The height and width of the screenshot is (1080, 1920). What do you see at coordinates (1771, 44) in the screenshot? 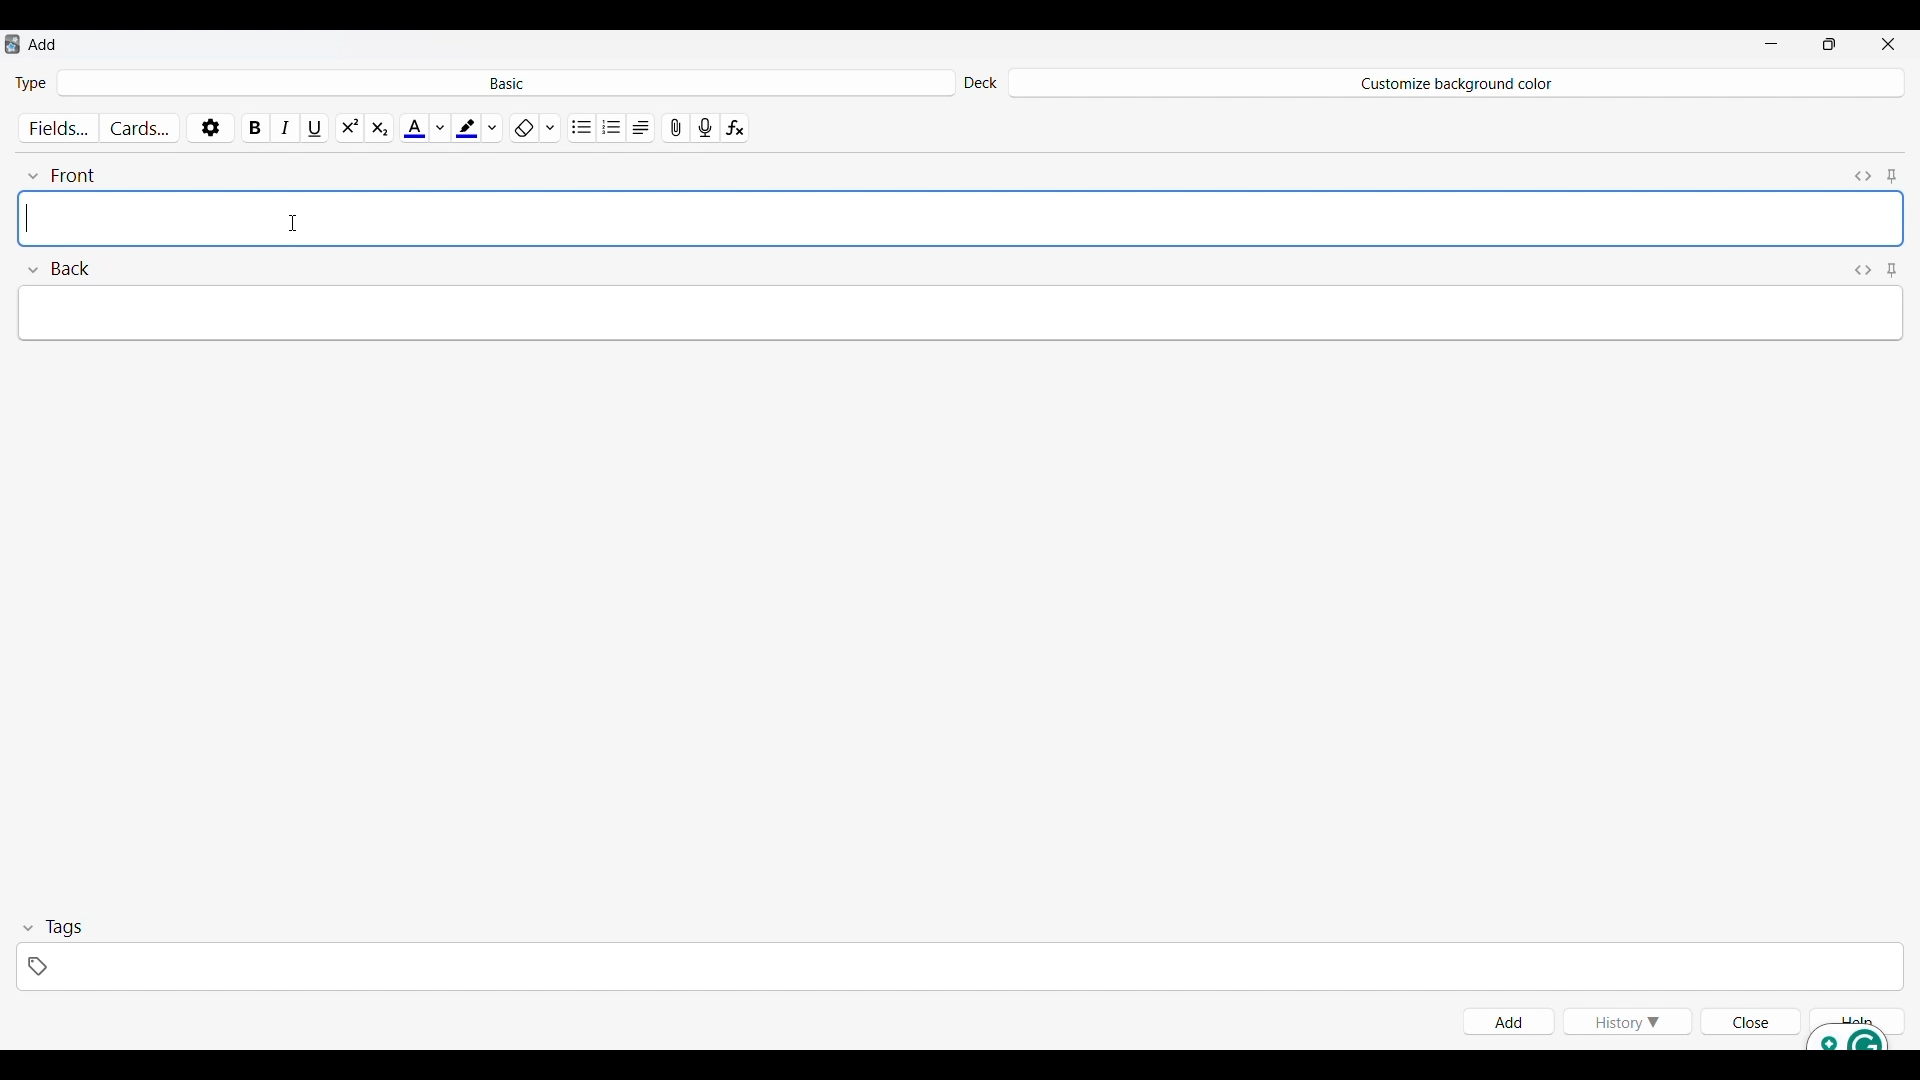
I see `Minimize` at bounding box center [1771, 44].